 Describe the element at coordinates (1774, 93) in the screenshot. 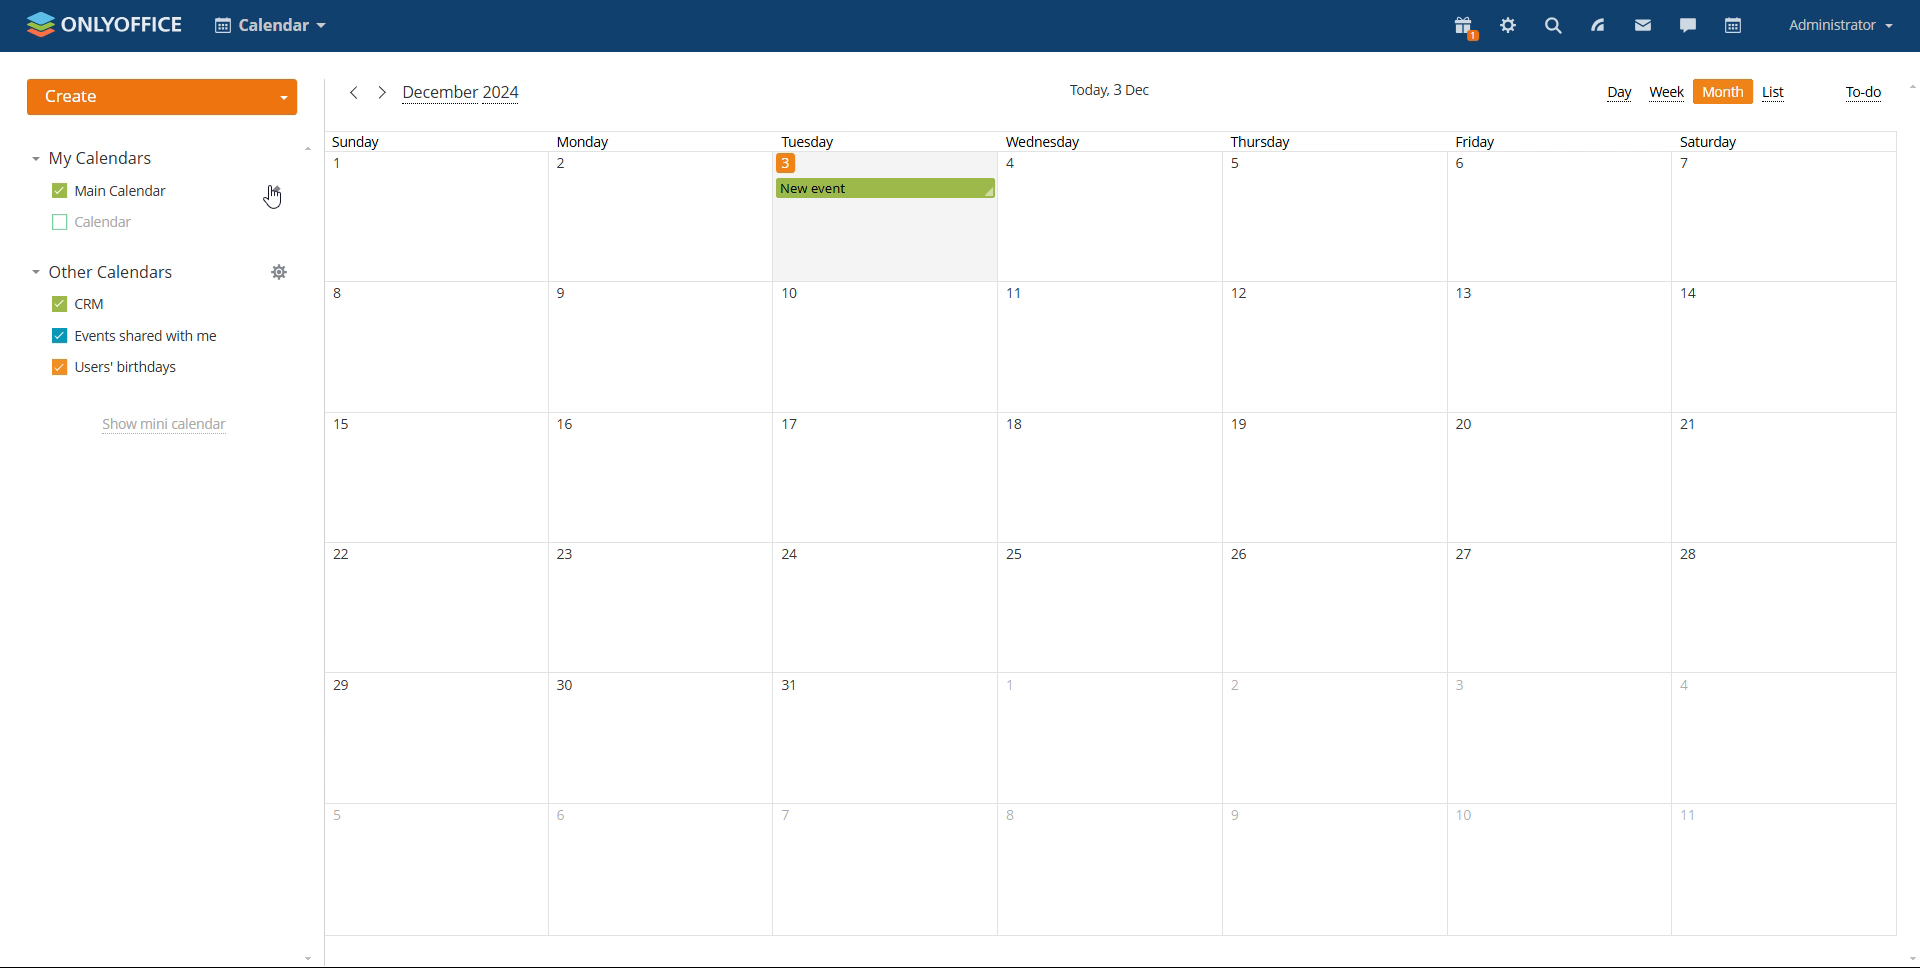

I see `list view` at that location.